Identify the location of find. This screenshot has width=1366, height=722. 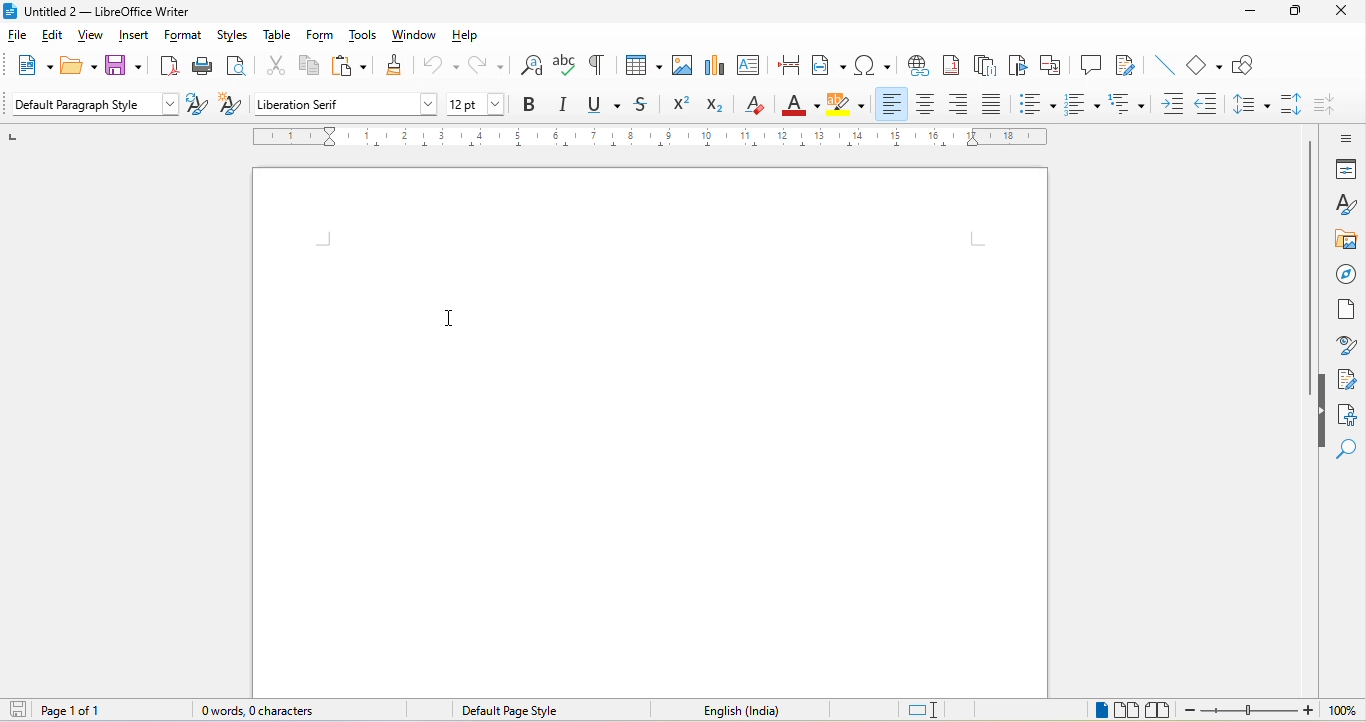
(1350, 452).